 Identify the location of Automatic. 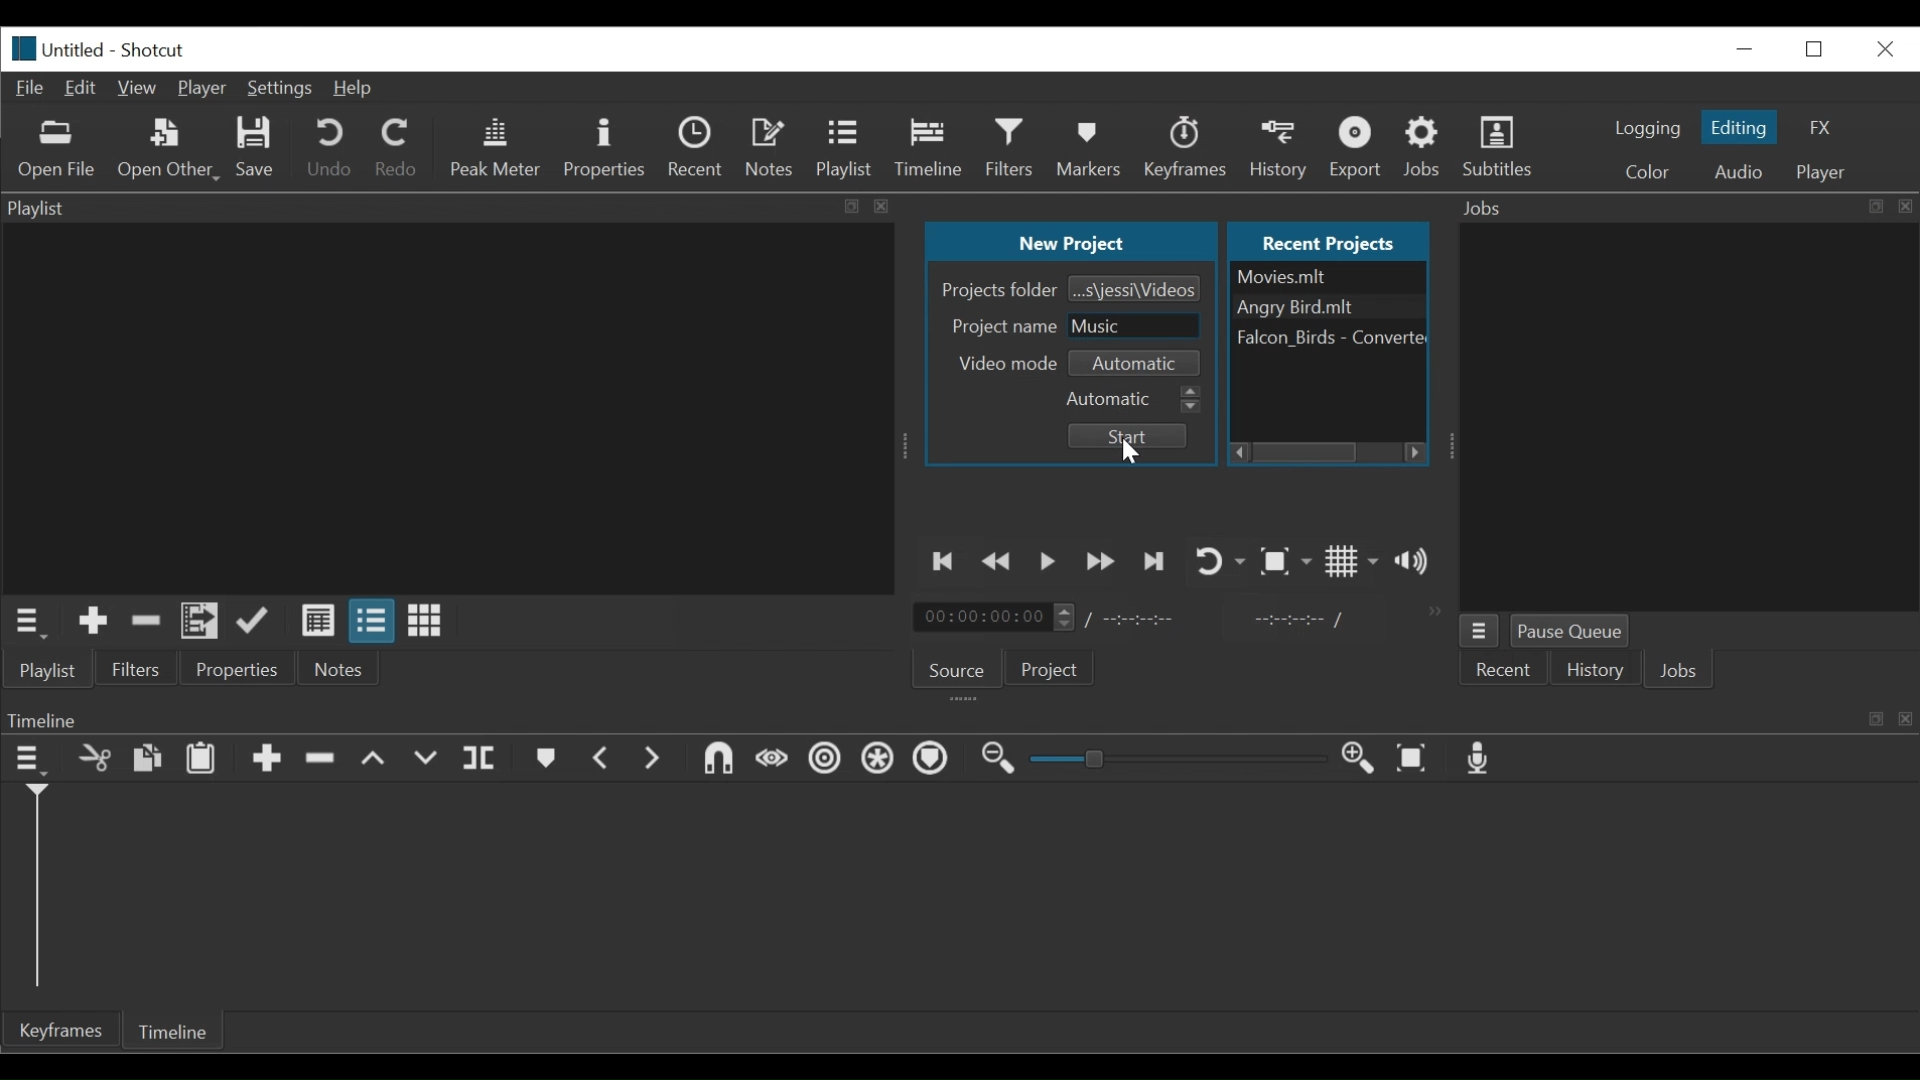
(1136, 398).